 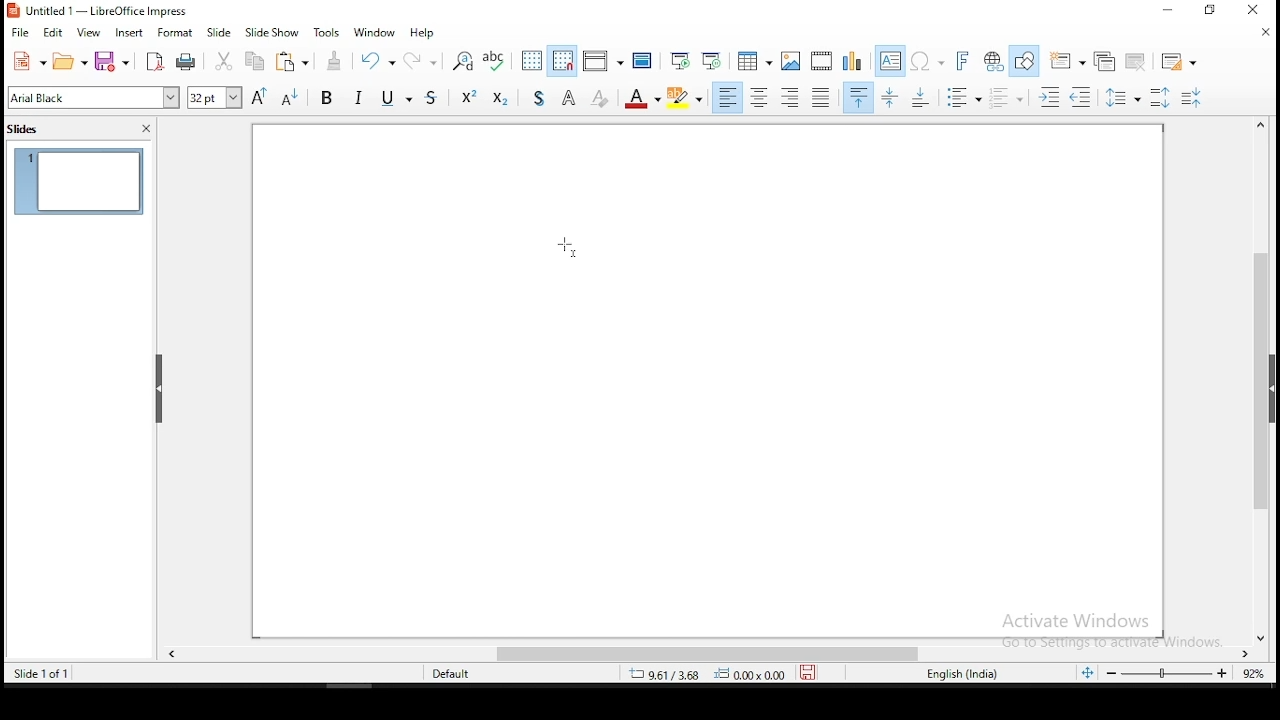 What do you see at coordinates (822, 96) in the screenshot?
I see `Justified` at bounding box center [822, 96].